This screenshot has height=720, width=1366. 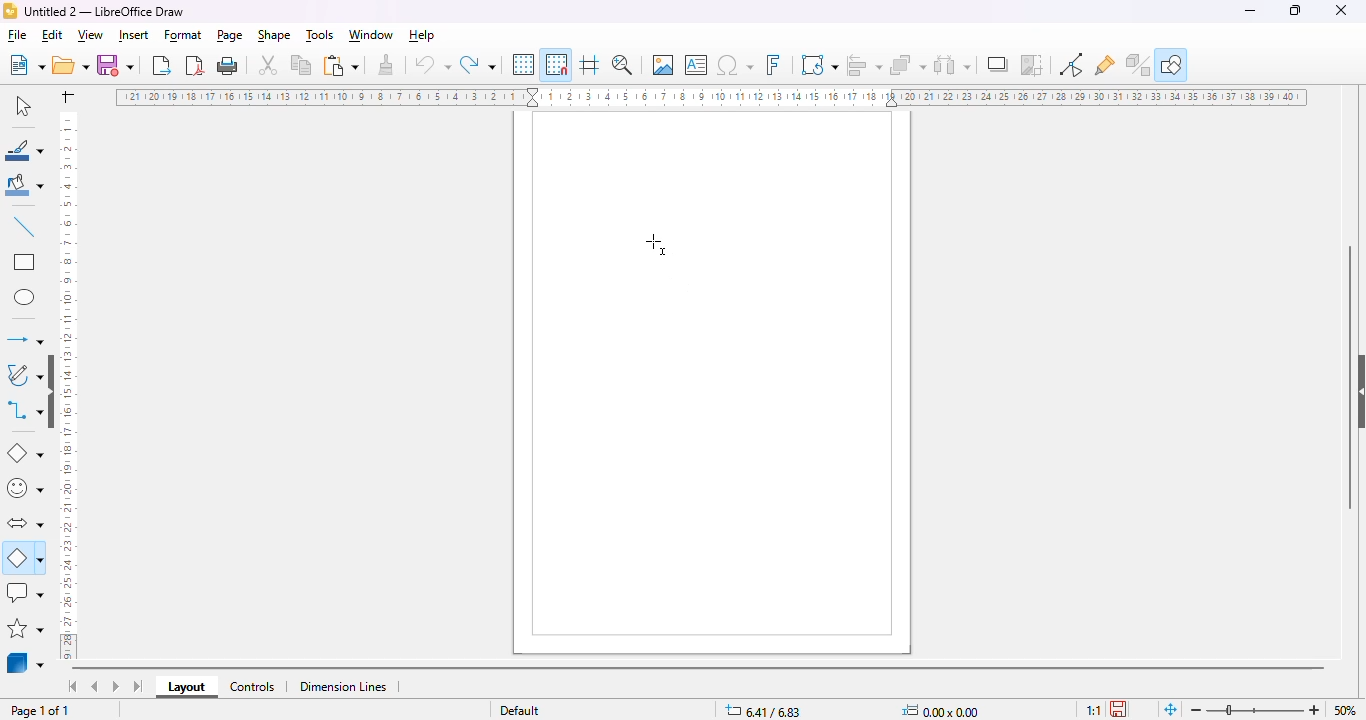 I want to click on insert image, so click(x=663, y=65).